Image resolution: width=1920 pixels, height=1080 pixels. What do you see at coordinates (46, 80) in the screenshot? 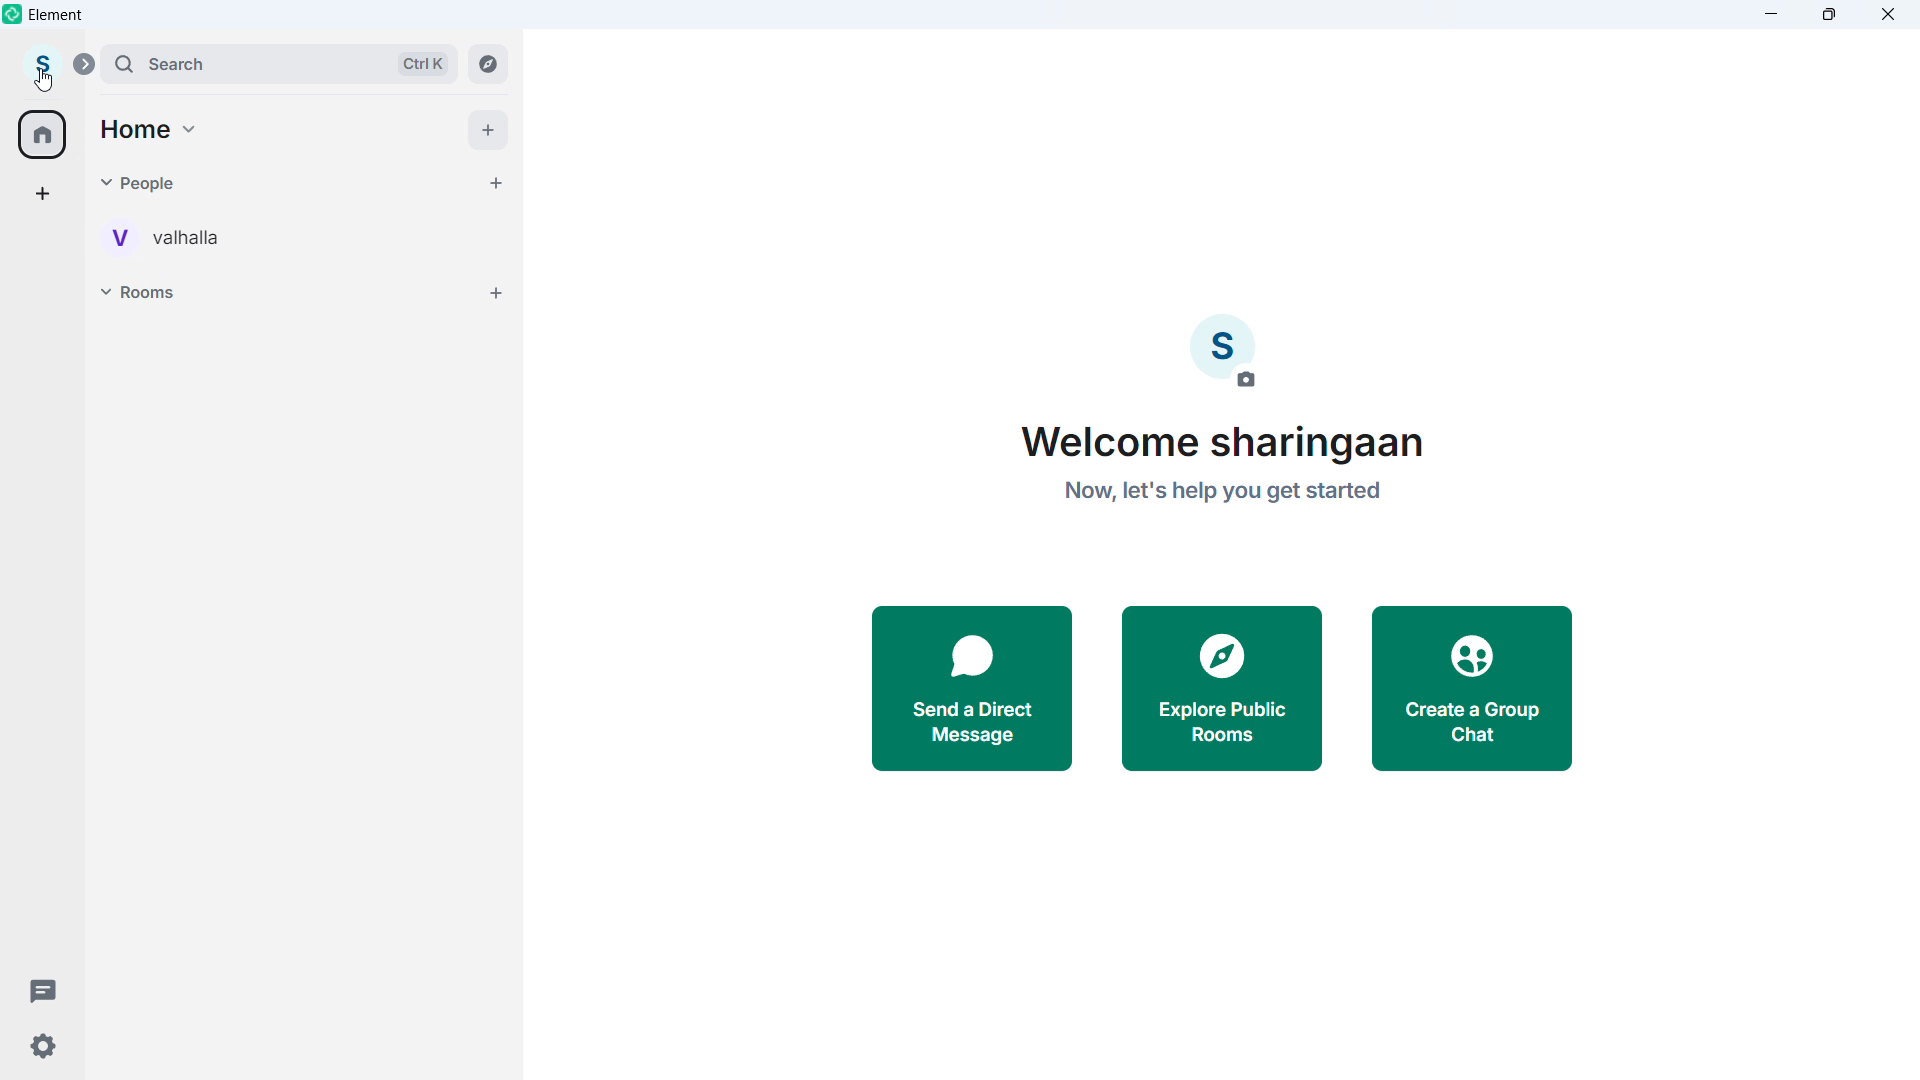
I see `cursor ` at bounding box center [46, 80].